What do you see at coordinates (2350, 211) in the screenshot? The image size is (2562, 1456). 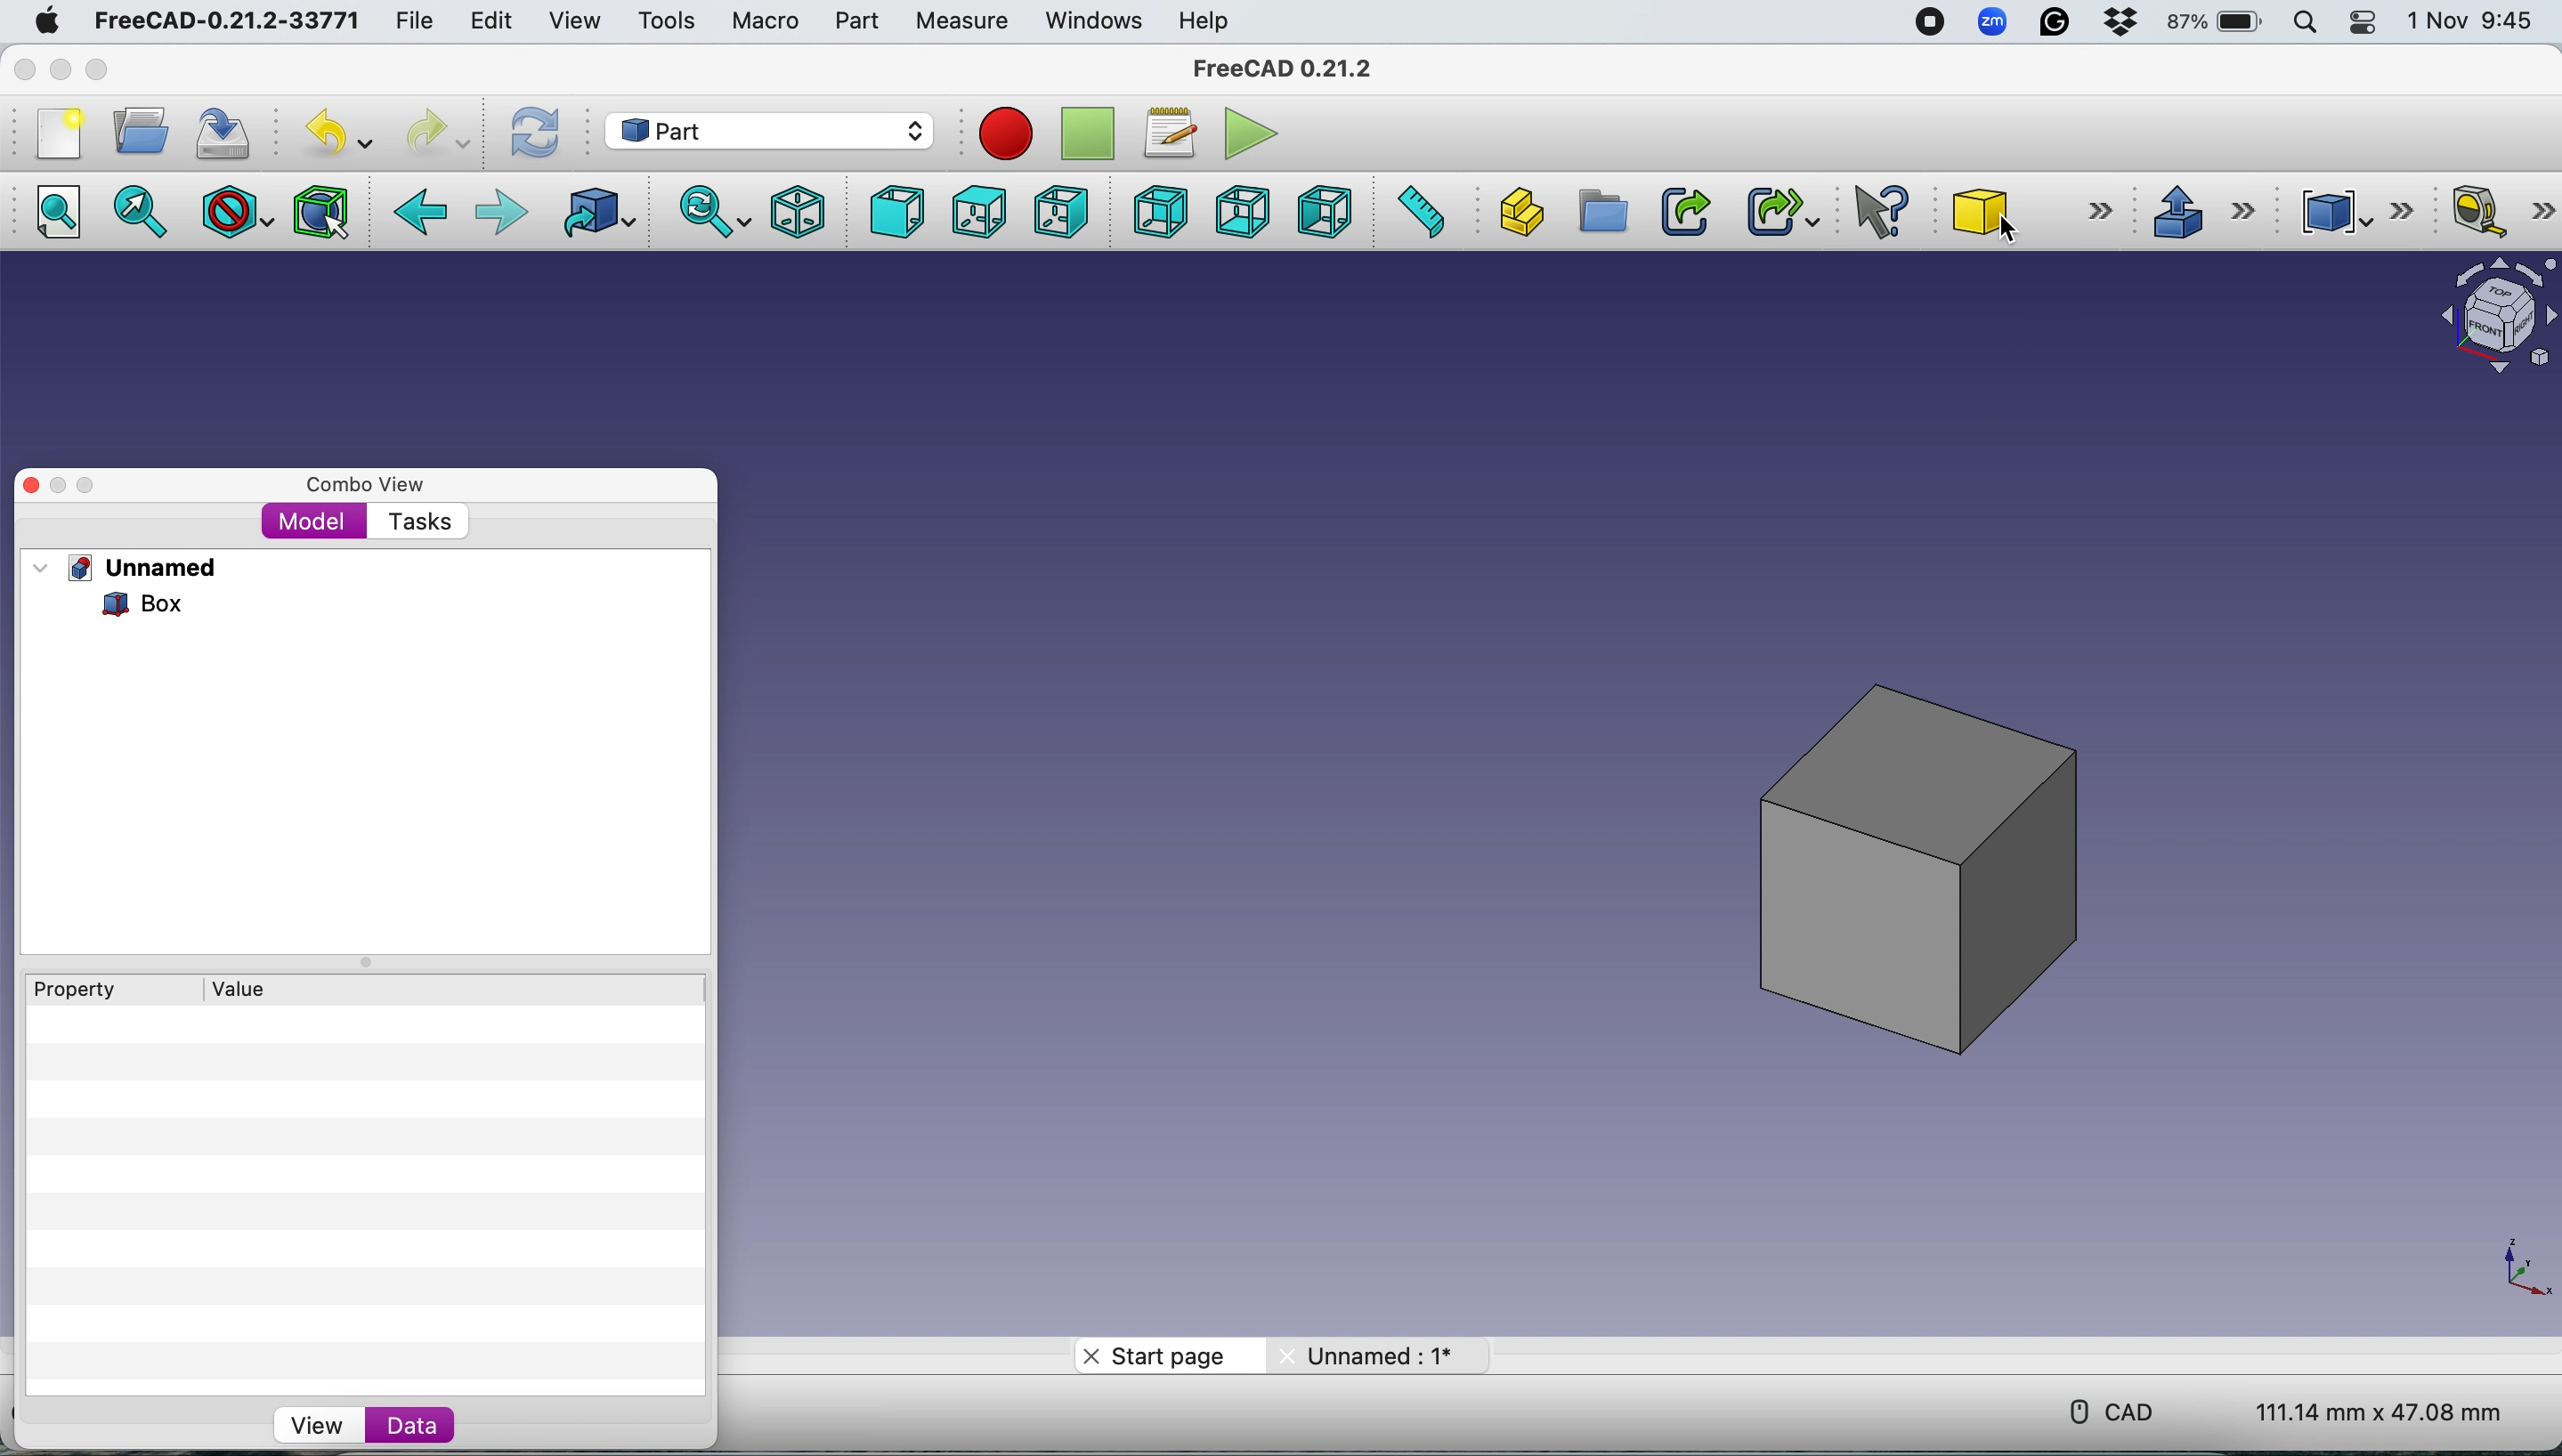 I see `Compound tools` at bounding box center [2350, 211].